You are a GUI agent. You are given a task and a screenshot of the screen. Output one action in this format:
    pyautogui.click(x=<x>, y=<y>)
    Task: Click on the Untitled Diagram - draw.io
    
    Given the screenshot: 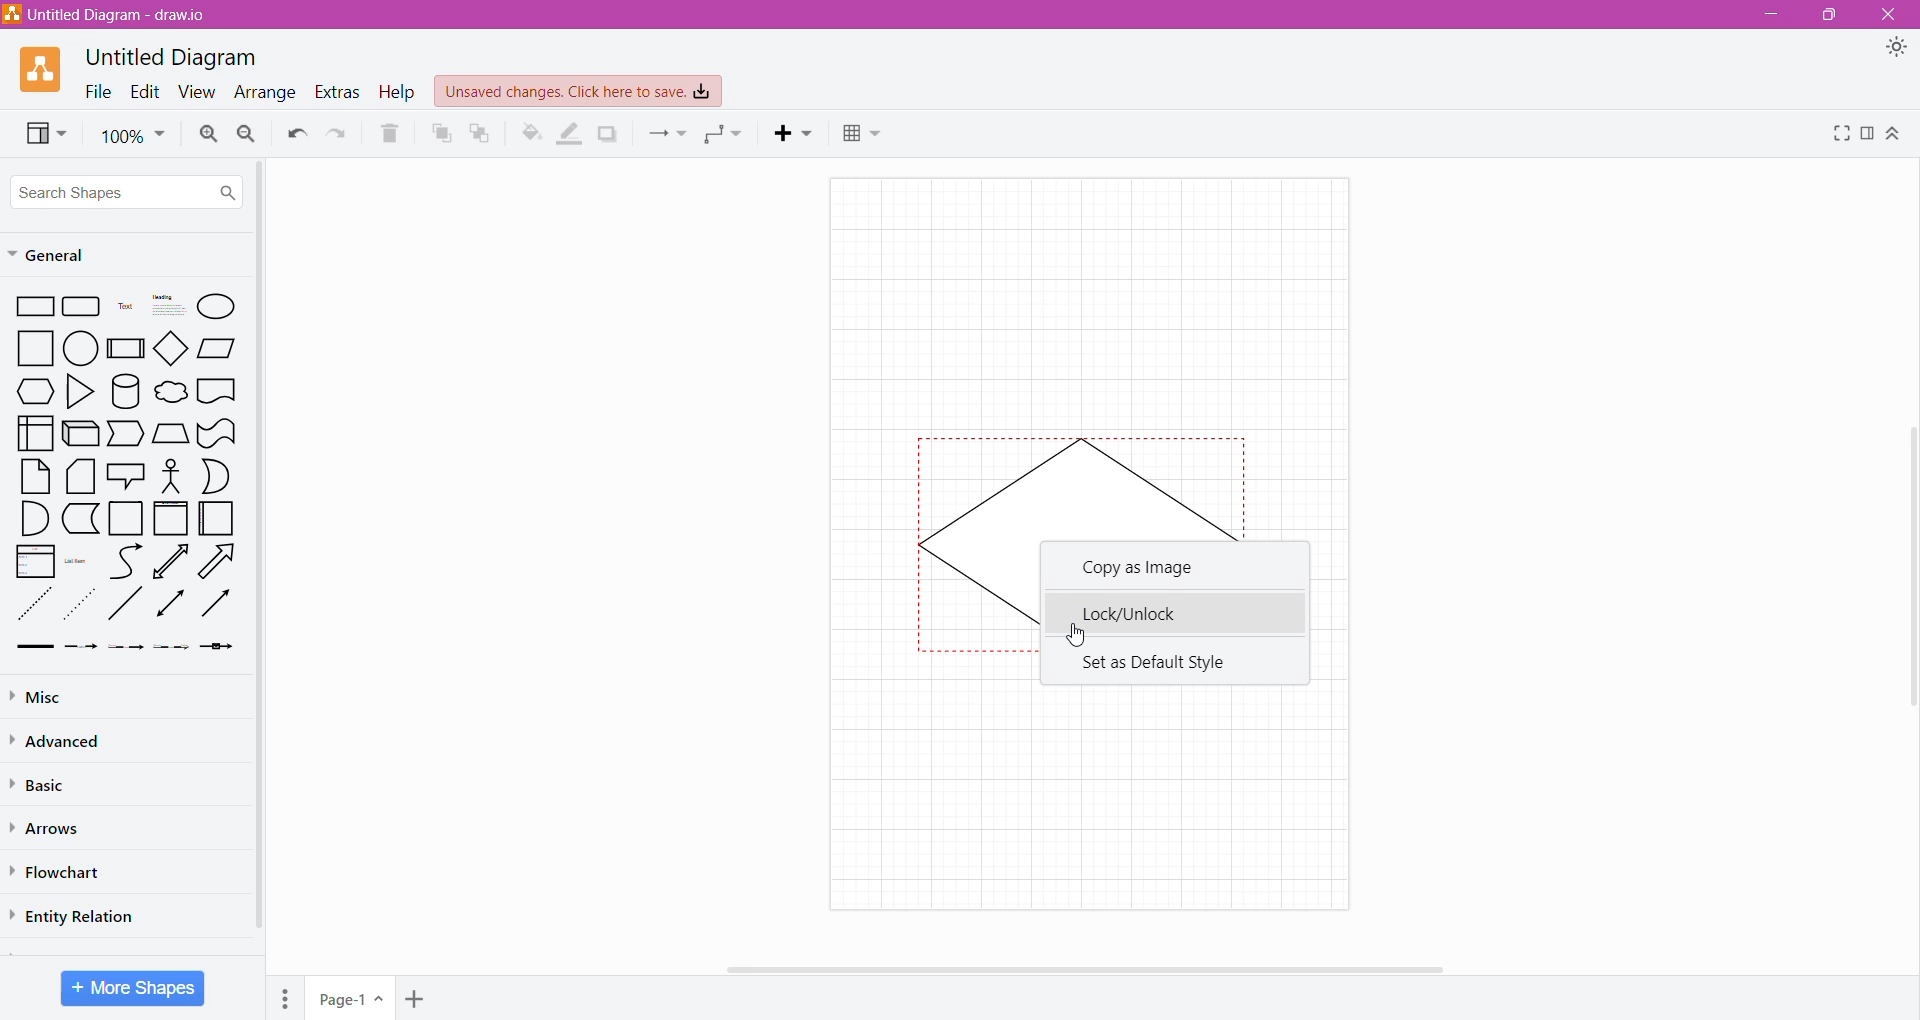 What is the action you would take?
    pyautogui.click(x=113, y=14)
    